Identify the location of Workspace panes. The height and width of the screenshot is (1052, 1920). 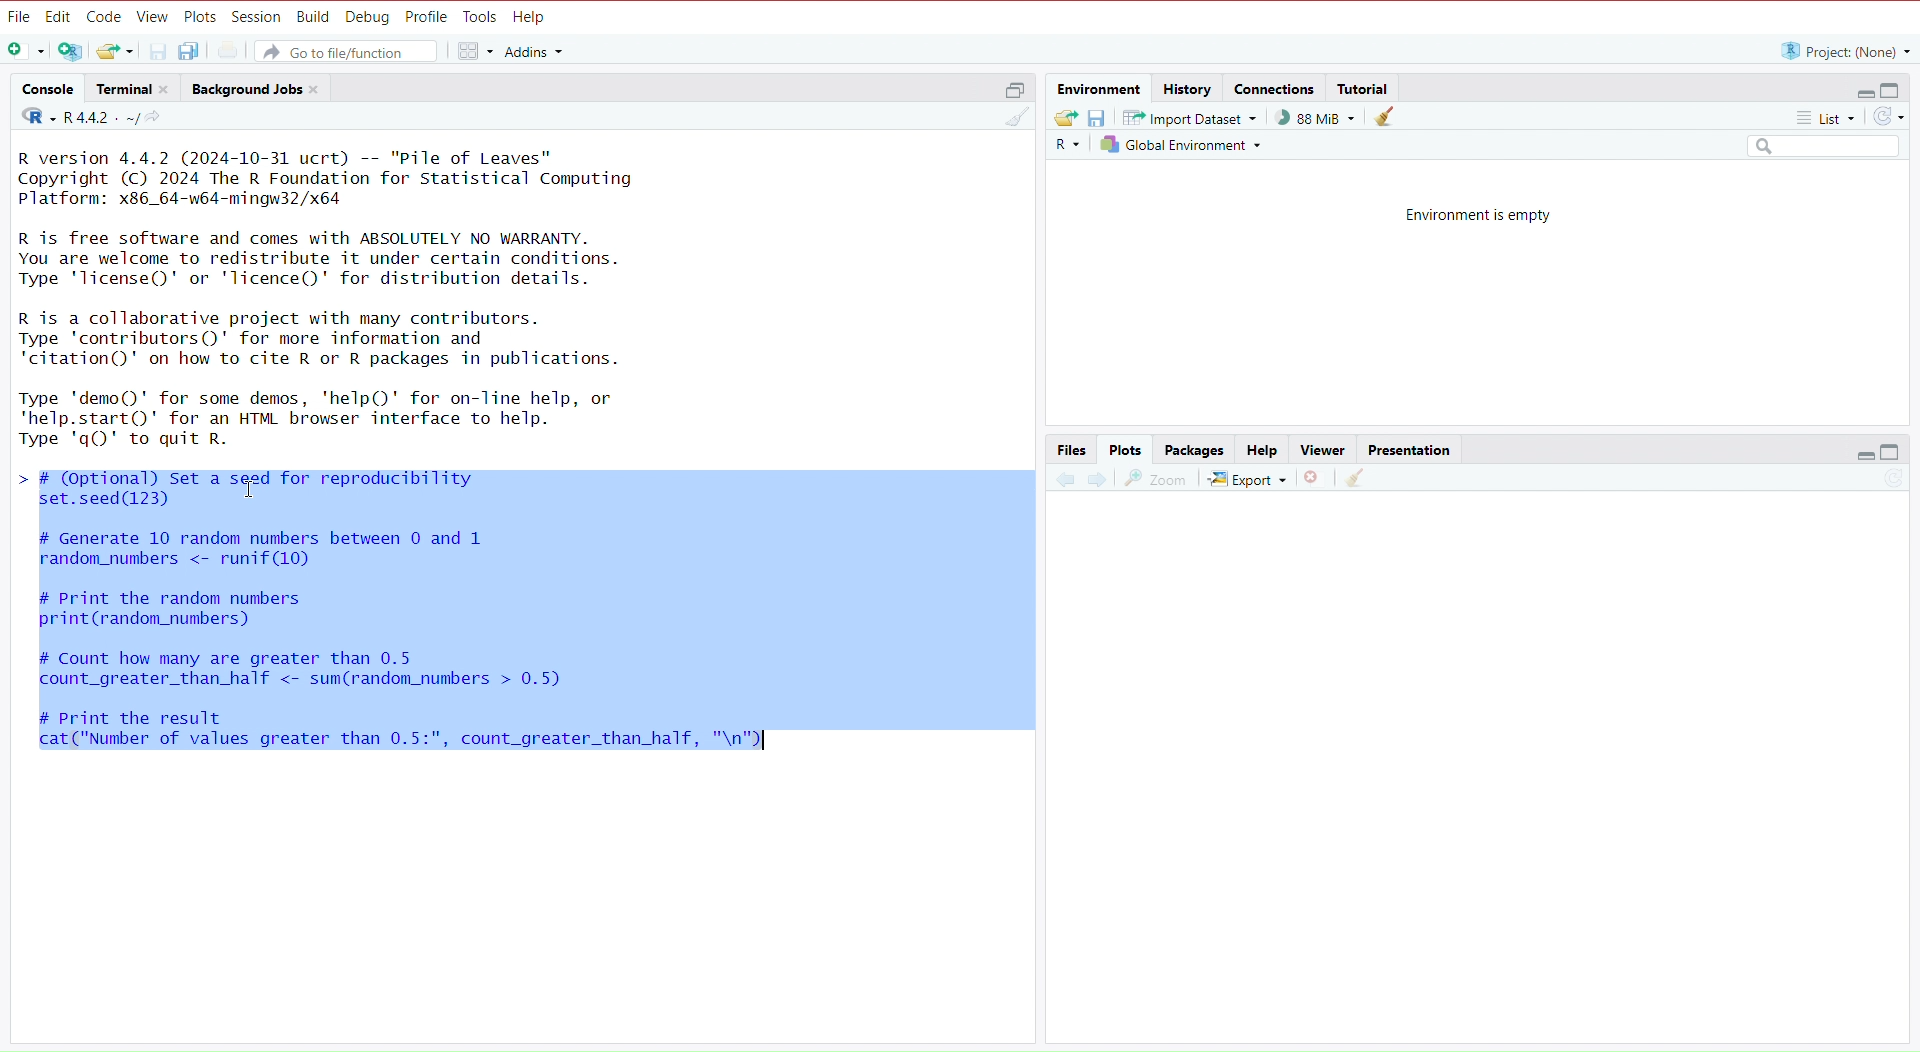
(473, 53).